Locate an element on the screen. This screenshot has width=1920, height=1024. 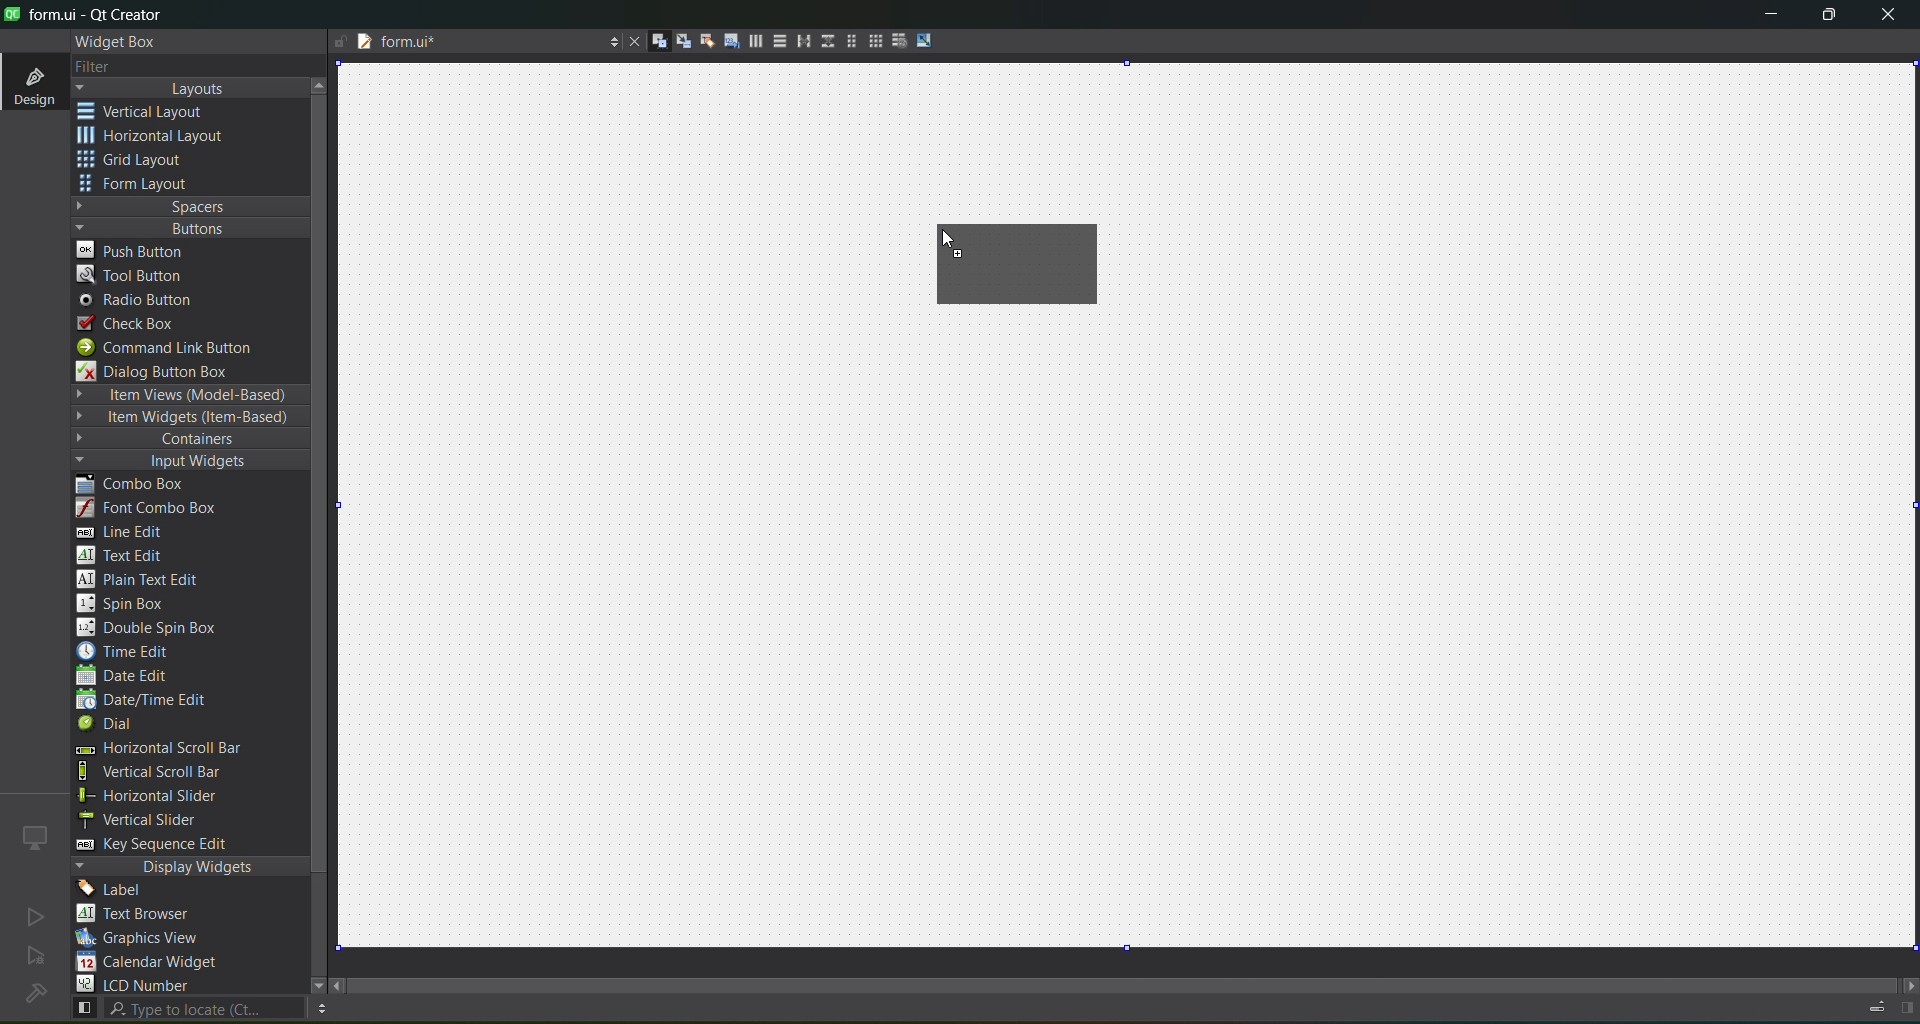
edit widgets is located at coordinates (651, 42).